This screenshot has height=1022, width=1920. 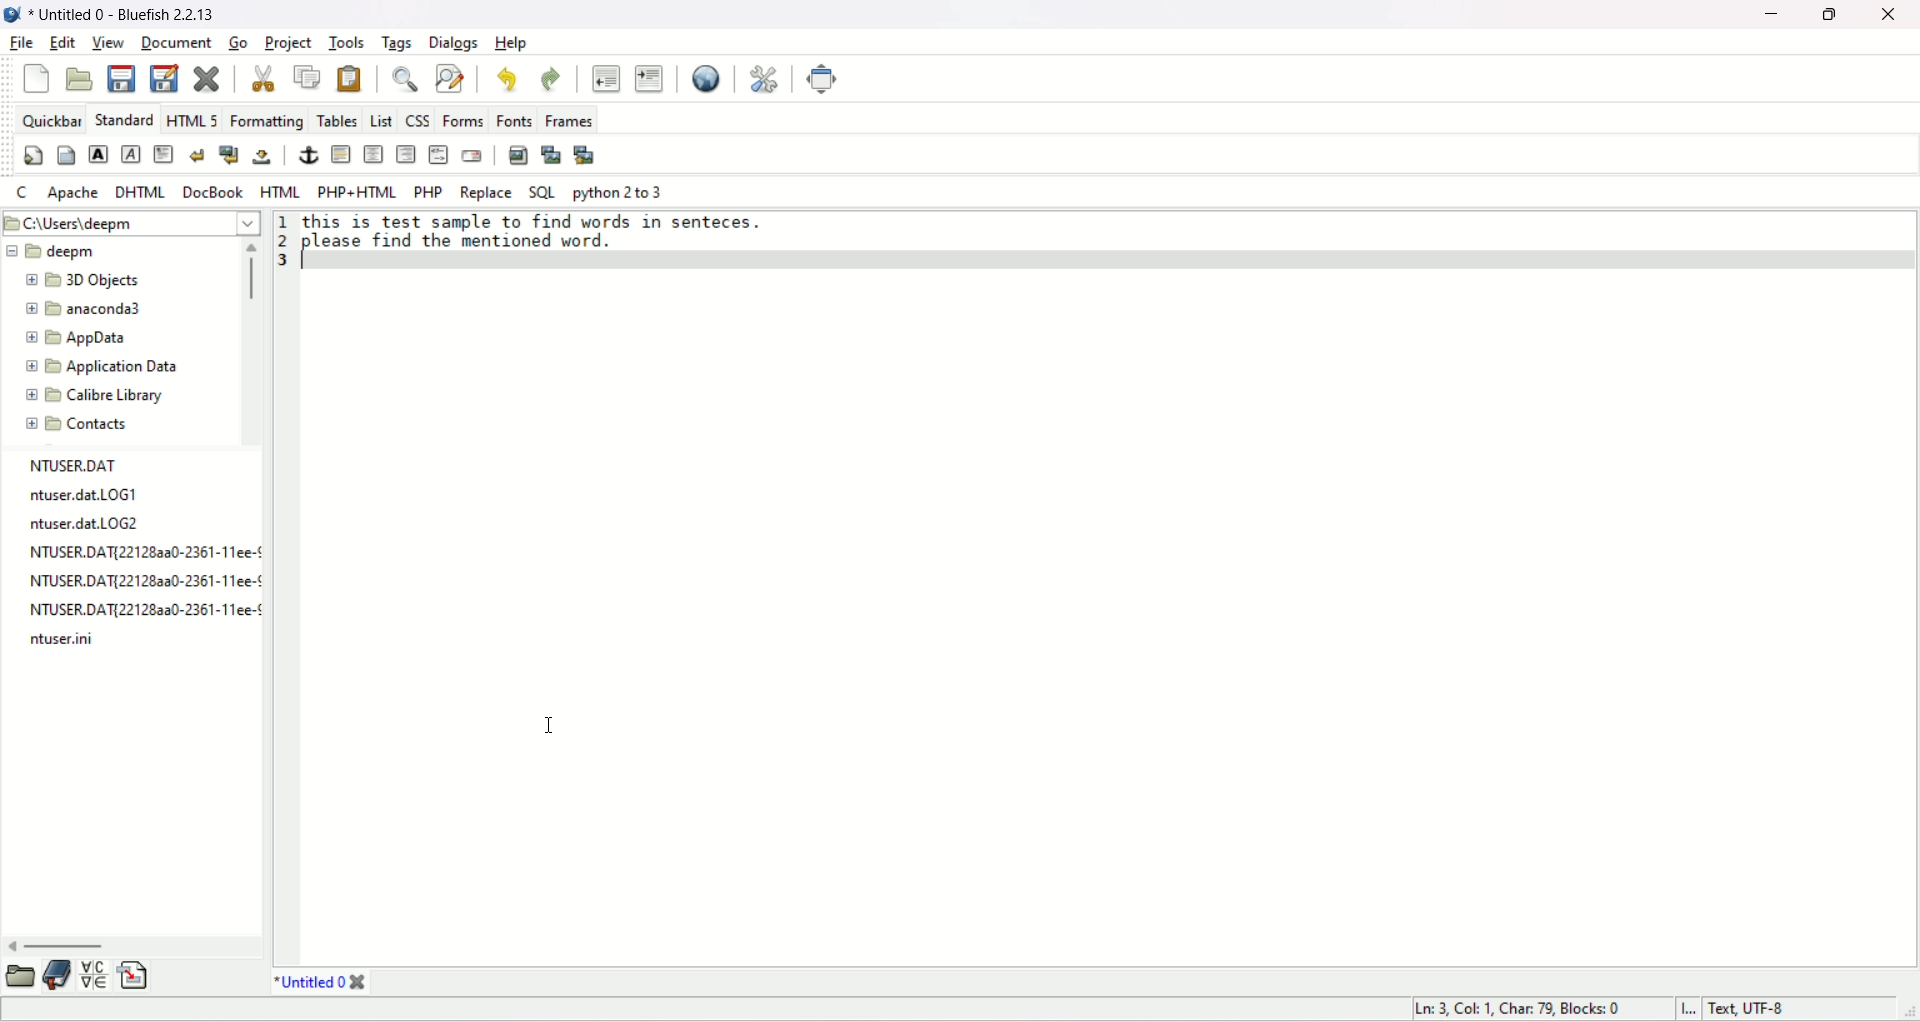 I want to click on python 2 to 3, so click(x=618, y=193).